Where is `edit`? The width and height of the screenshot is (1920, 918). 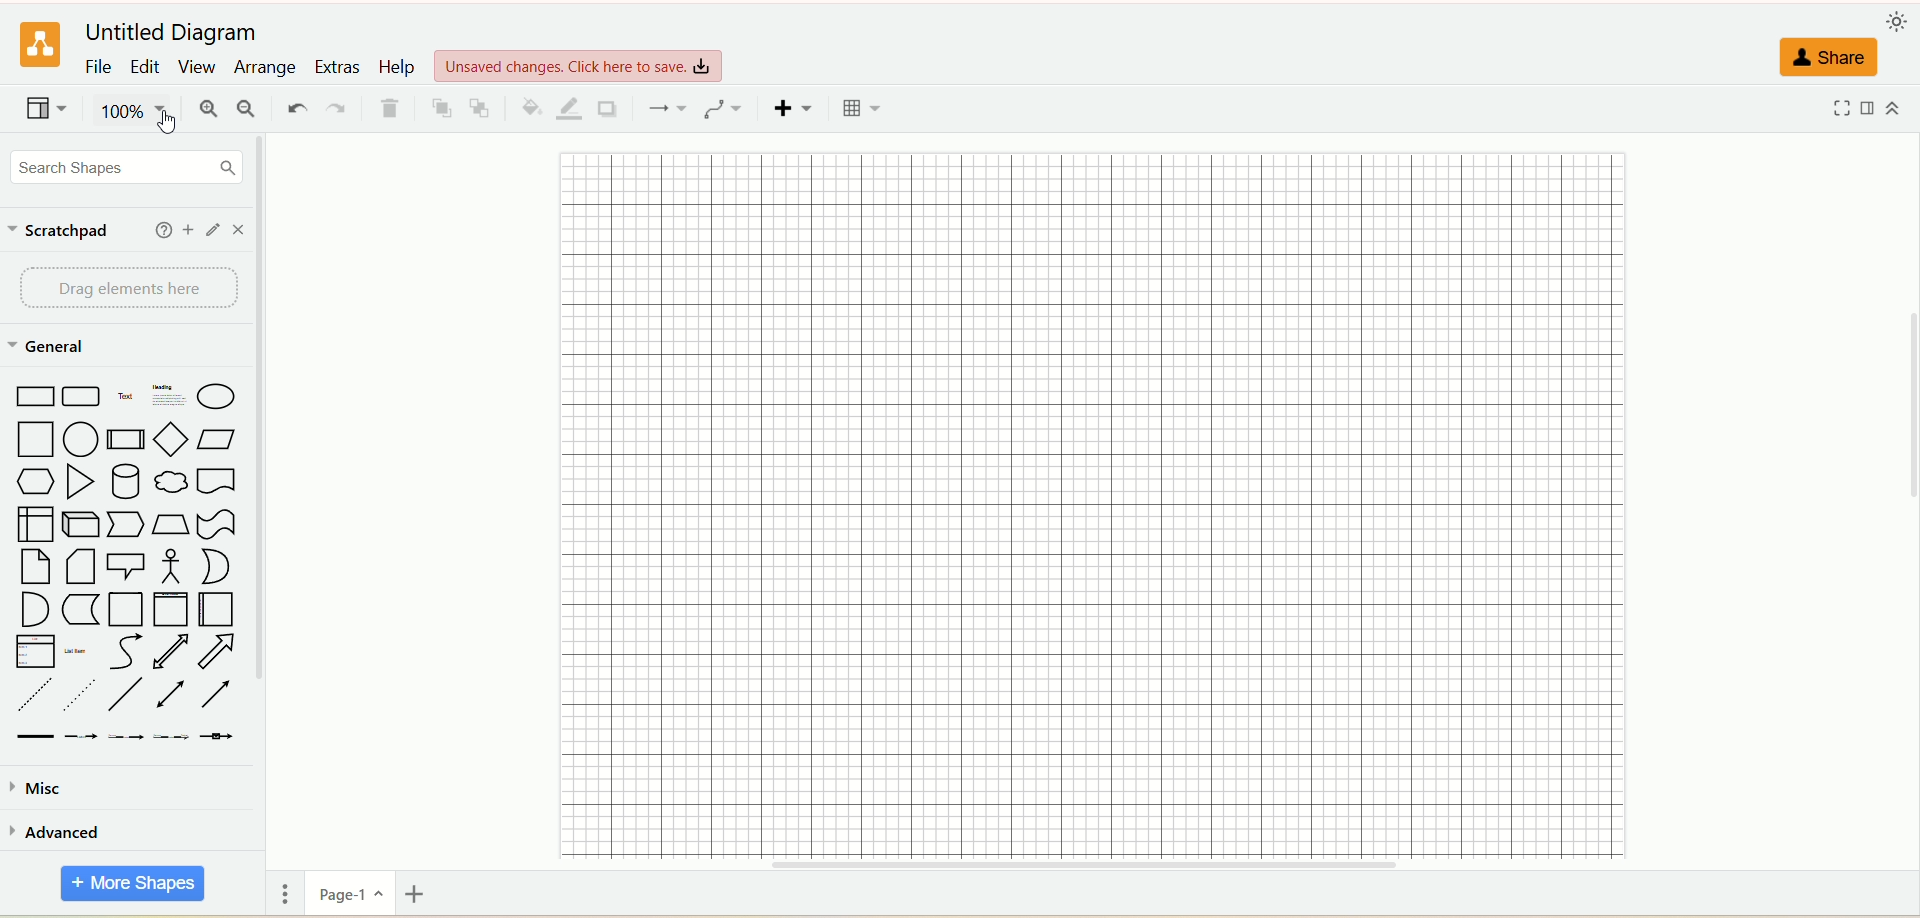
edit is located at coordinates (146, 66).